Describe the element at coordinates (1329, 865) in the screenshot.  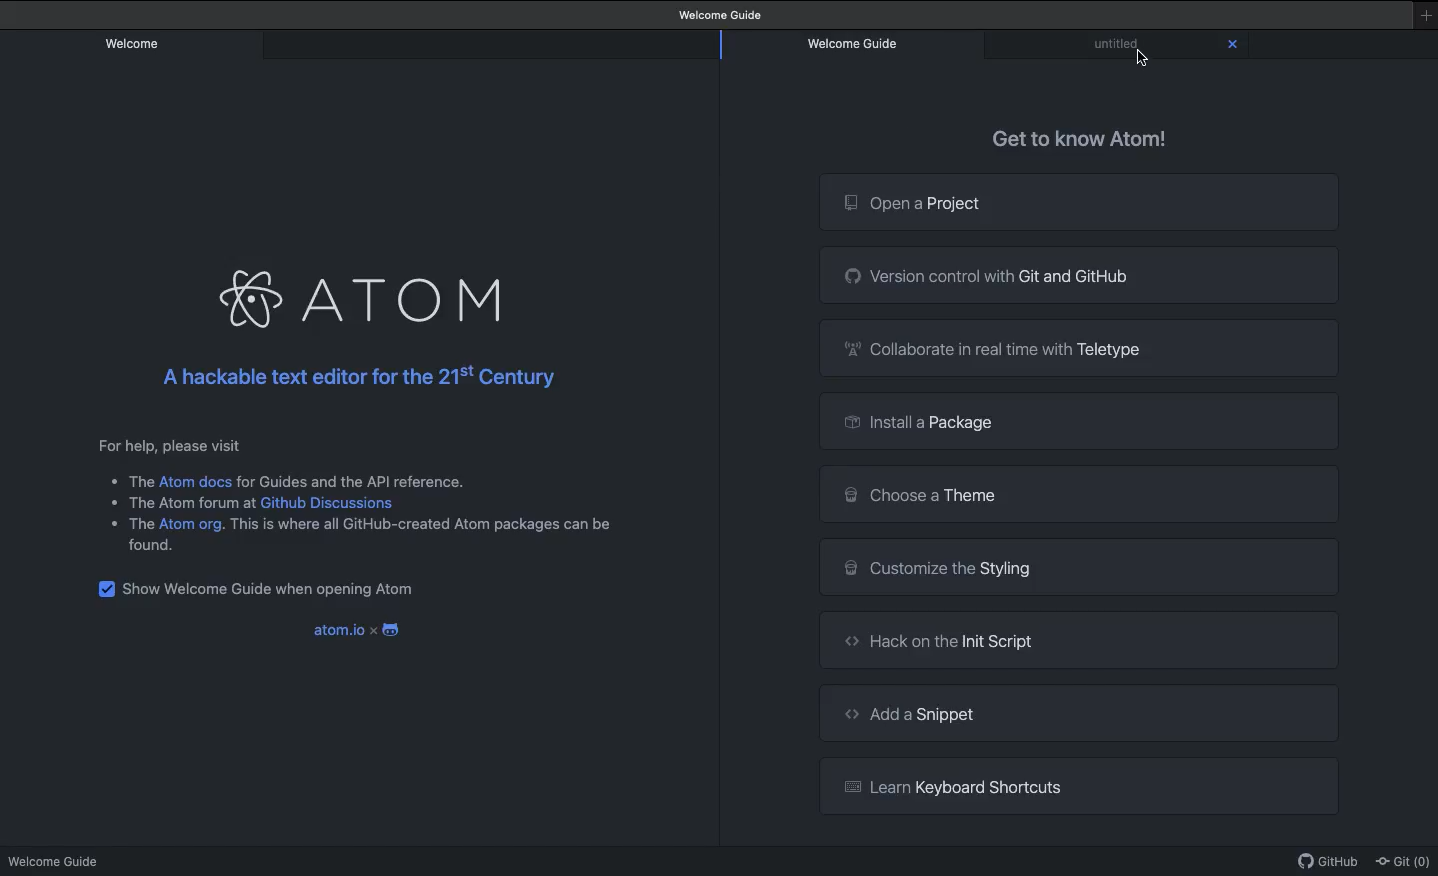
I see `GitHub` at that location.